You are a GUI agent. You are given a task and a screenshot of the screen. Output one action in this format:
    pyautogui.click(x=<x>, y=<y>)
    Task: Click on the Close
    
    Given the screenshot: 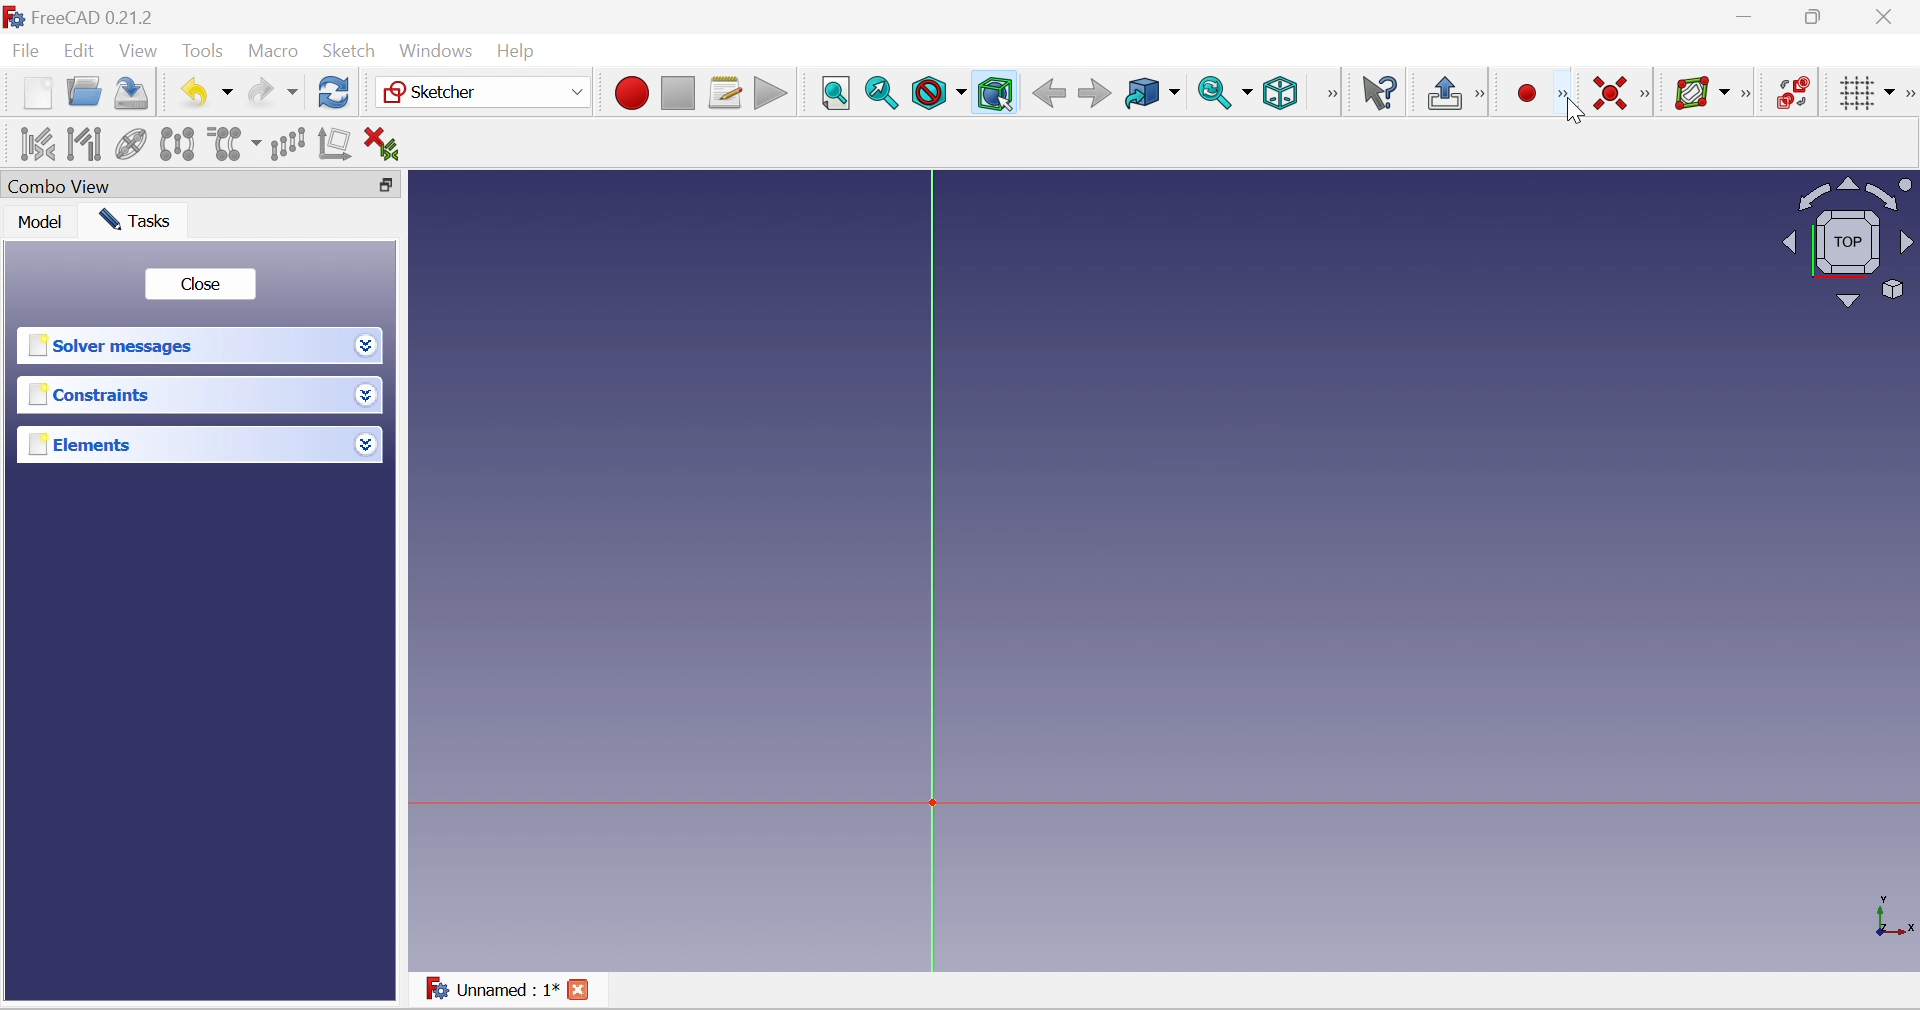 What is the action you would take?
    pyautogui.click(x=1890, y=15)
    